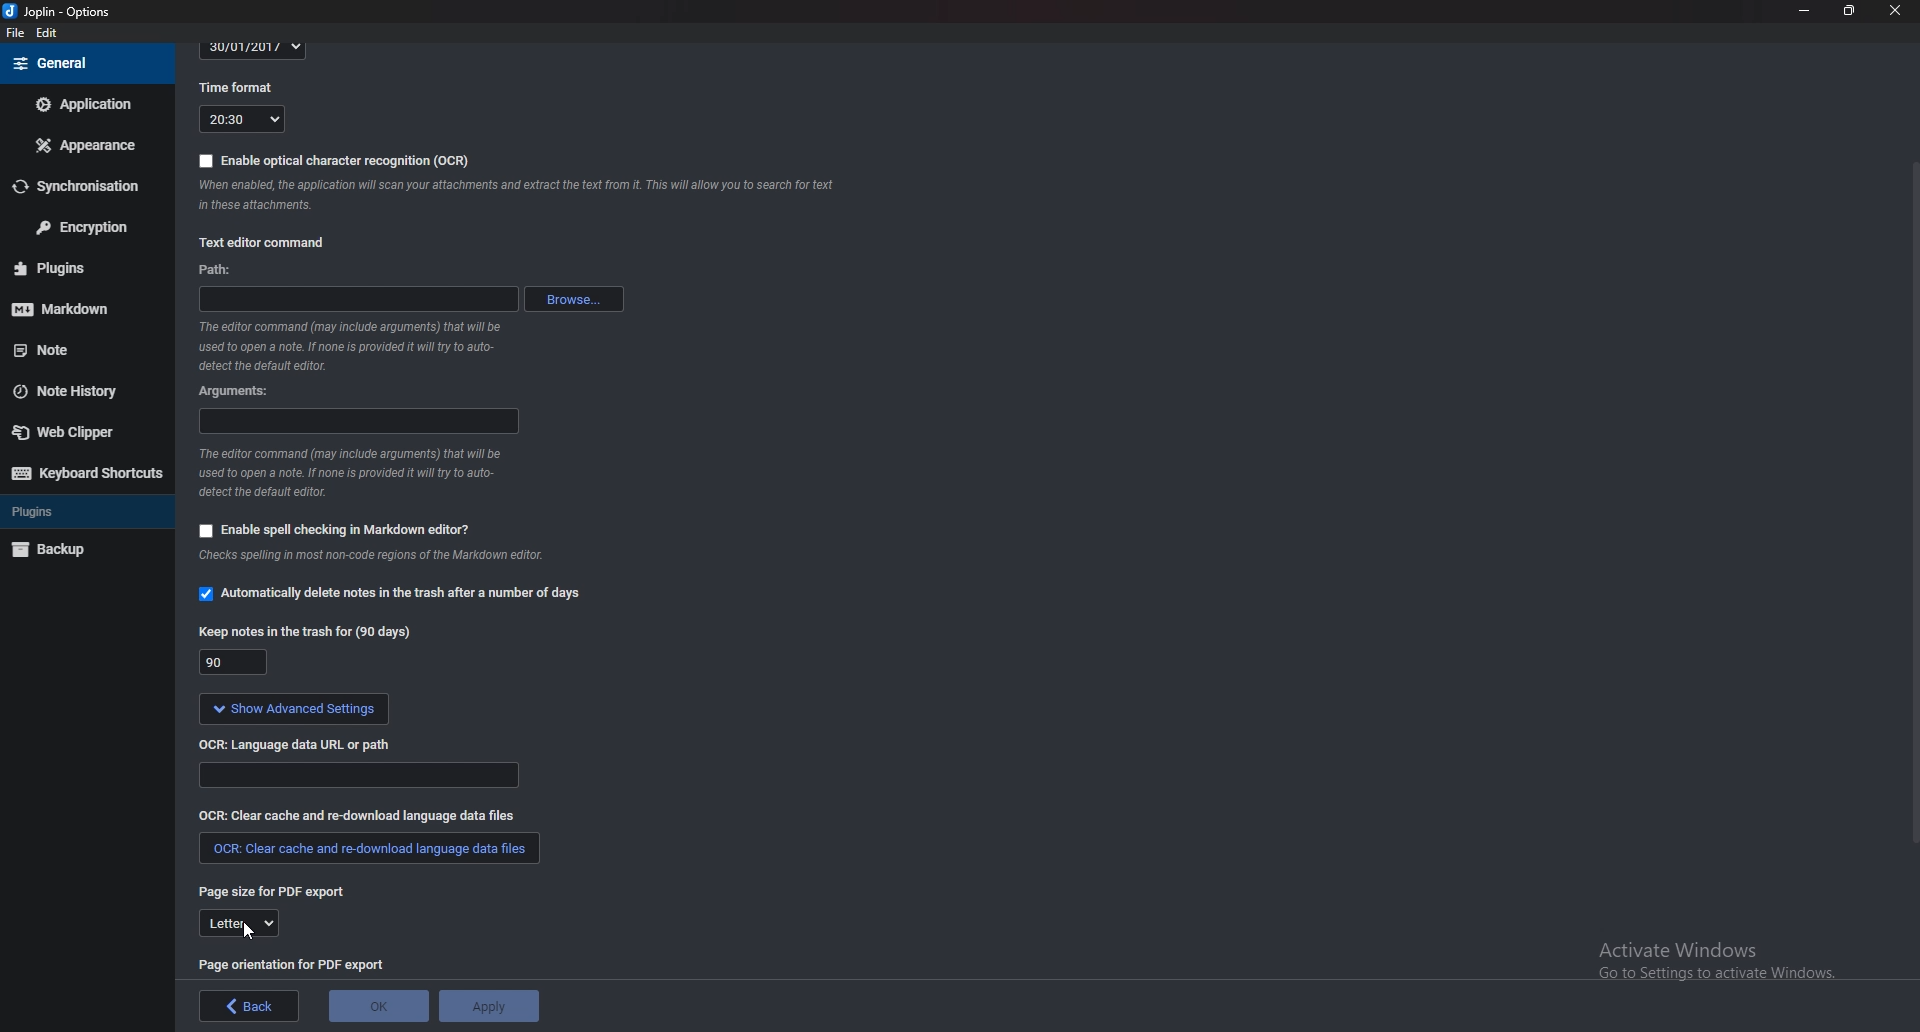  Describe the element at coordinates (242, 119) in the screenshot. I see `20:30` at that location.